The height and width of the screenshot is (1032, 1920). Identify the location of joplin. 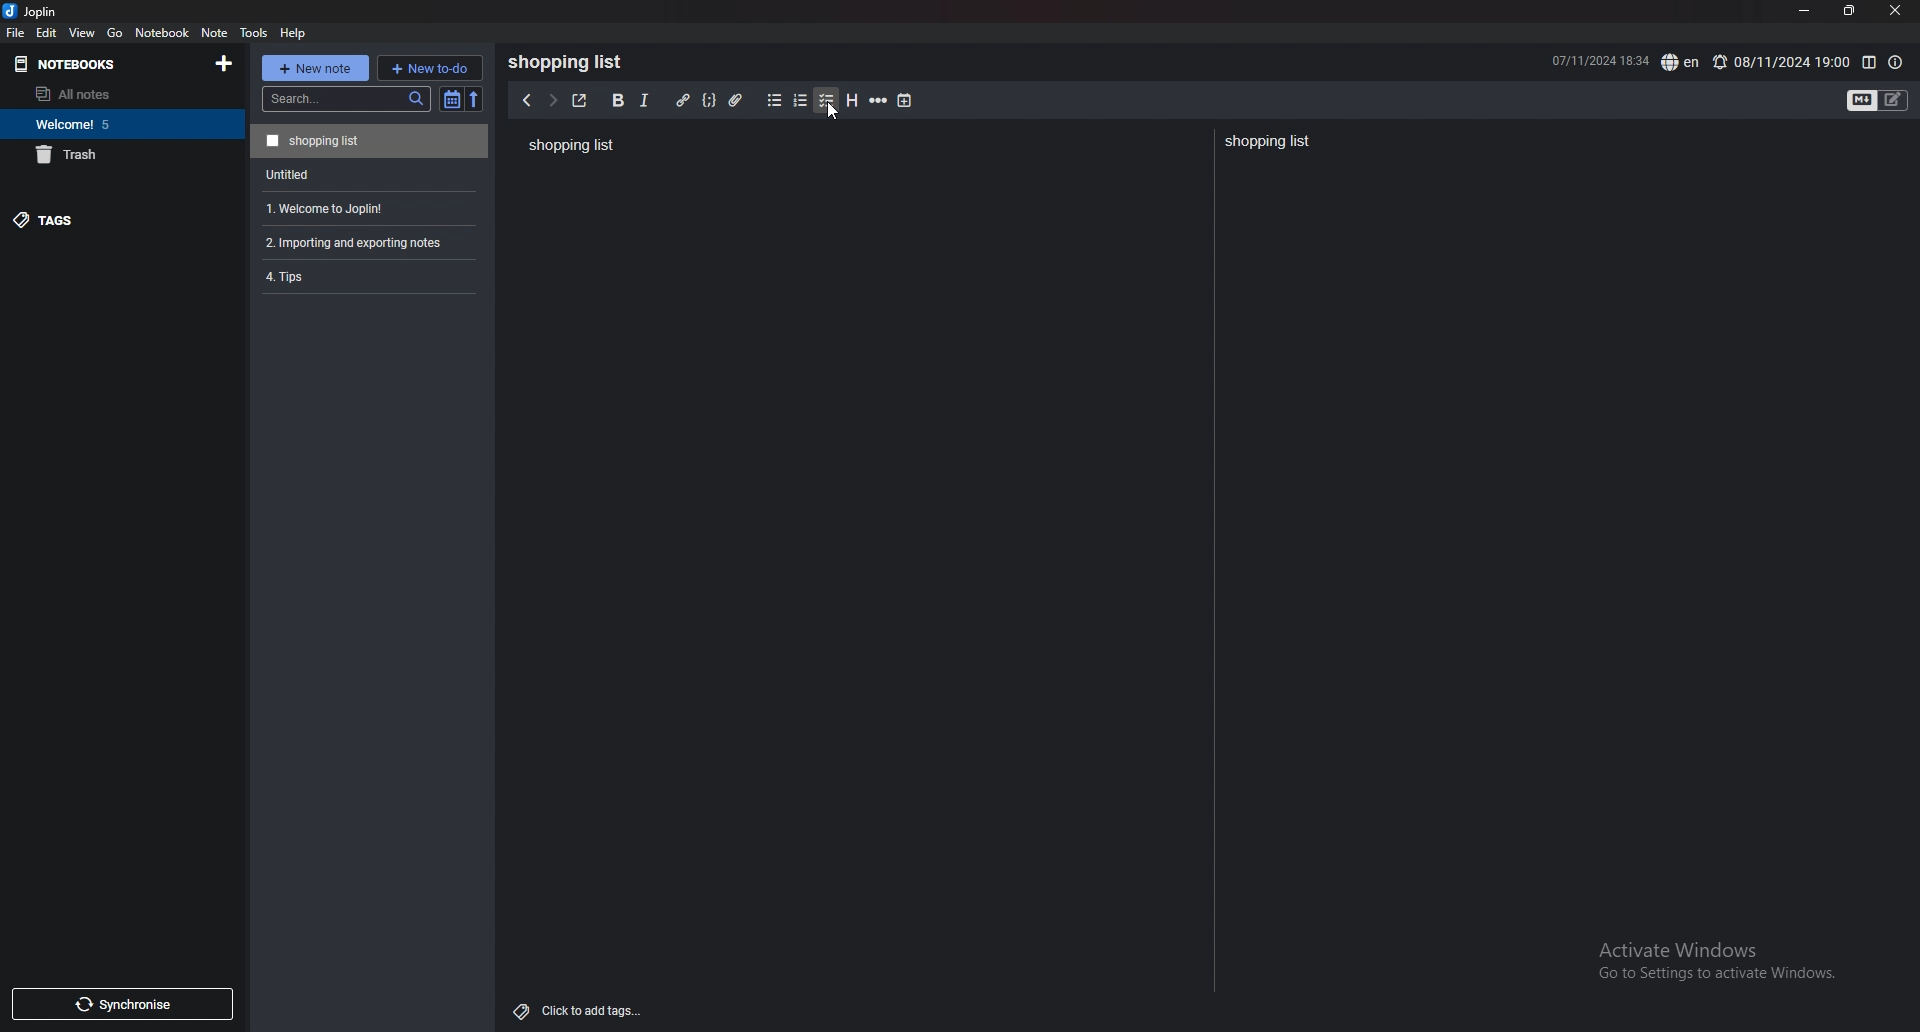
(34, 11).